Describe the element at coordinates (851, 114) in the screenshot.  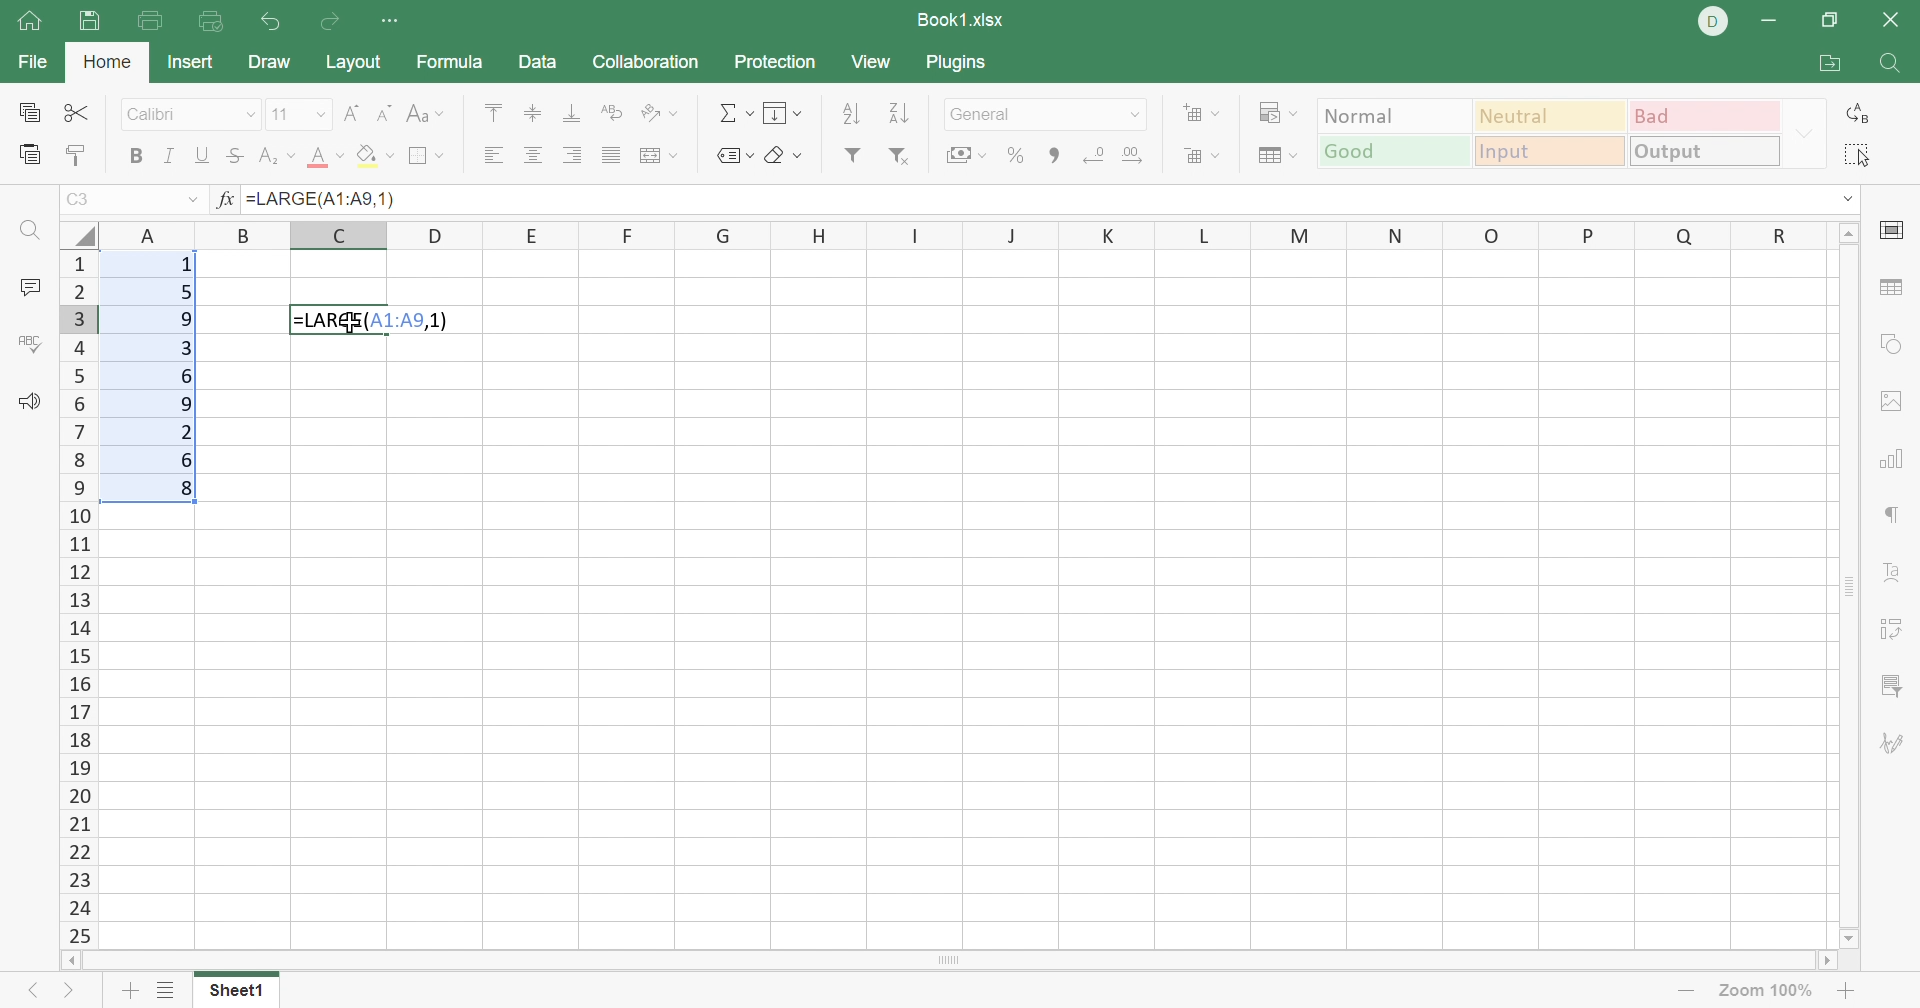
I see `Ascending order` at that location.